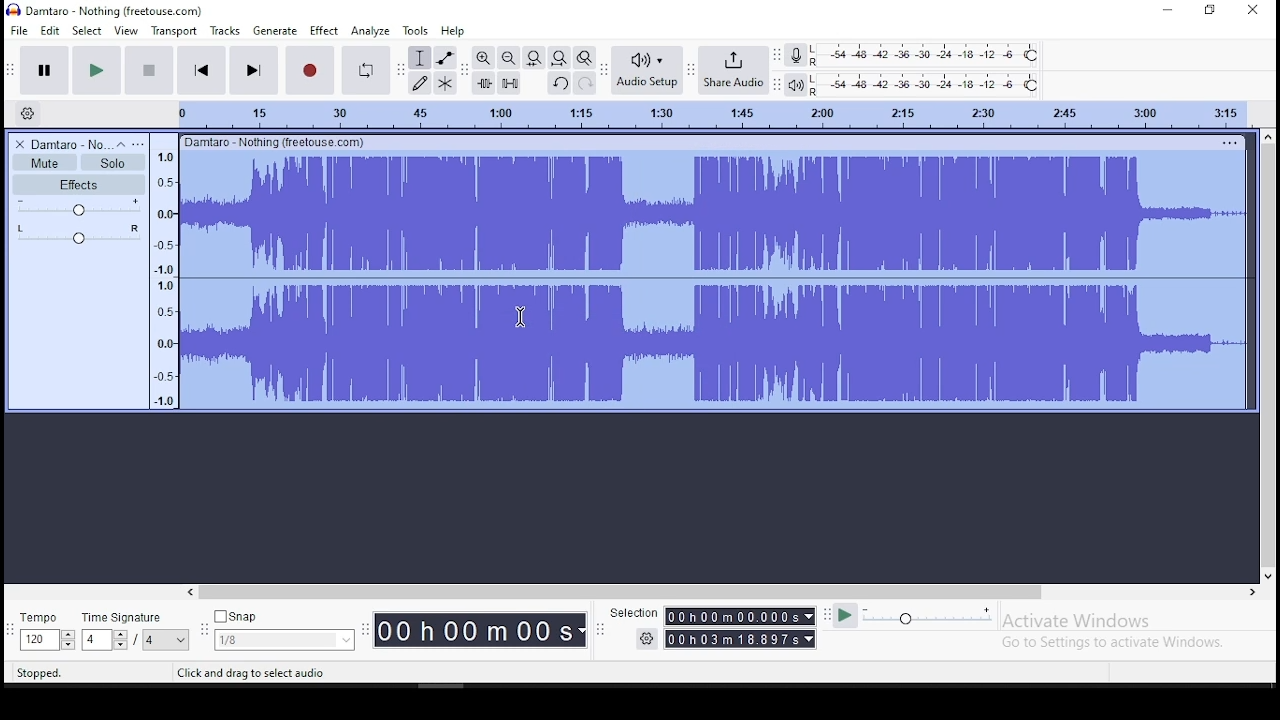 Image resolution: width=1280 pixels, height=720 pixels. I want to click on effects, so click(78, 185).